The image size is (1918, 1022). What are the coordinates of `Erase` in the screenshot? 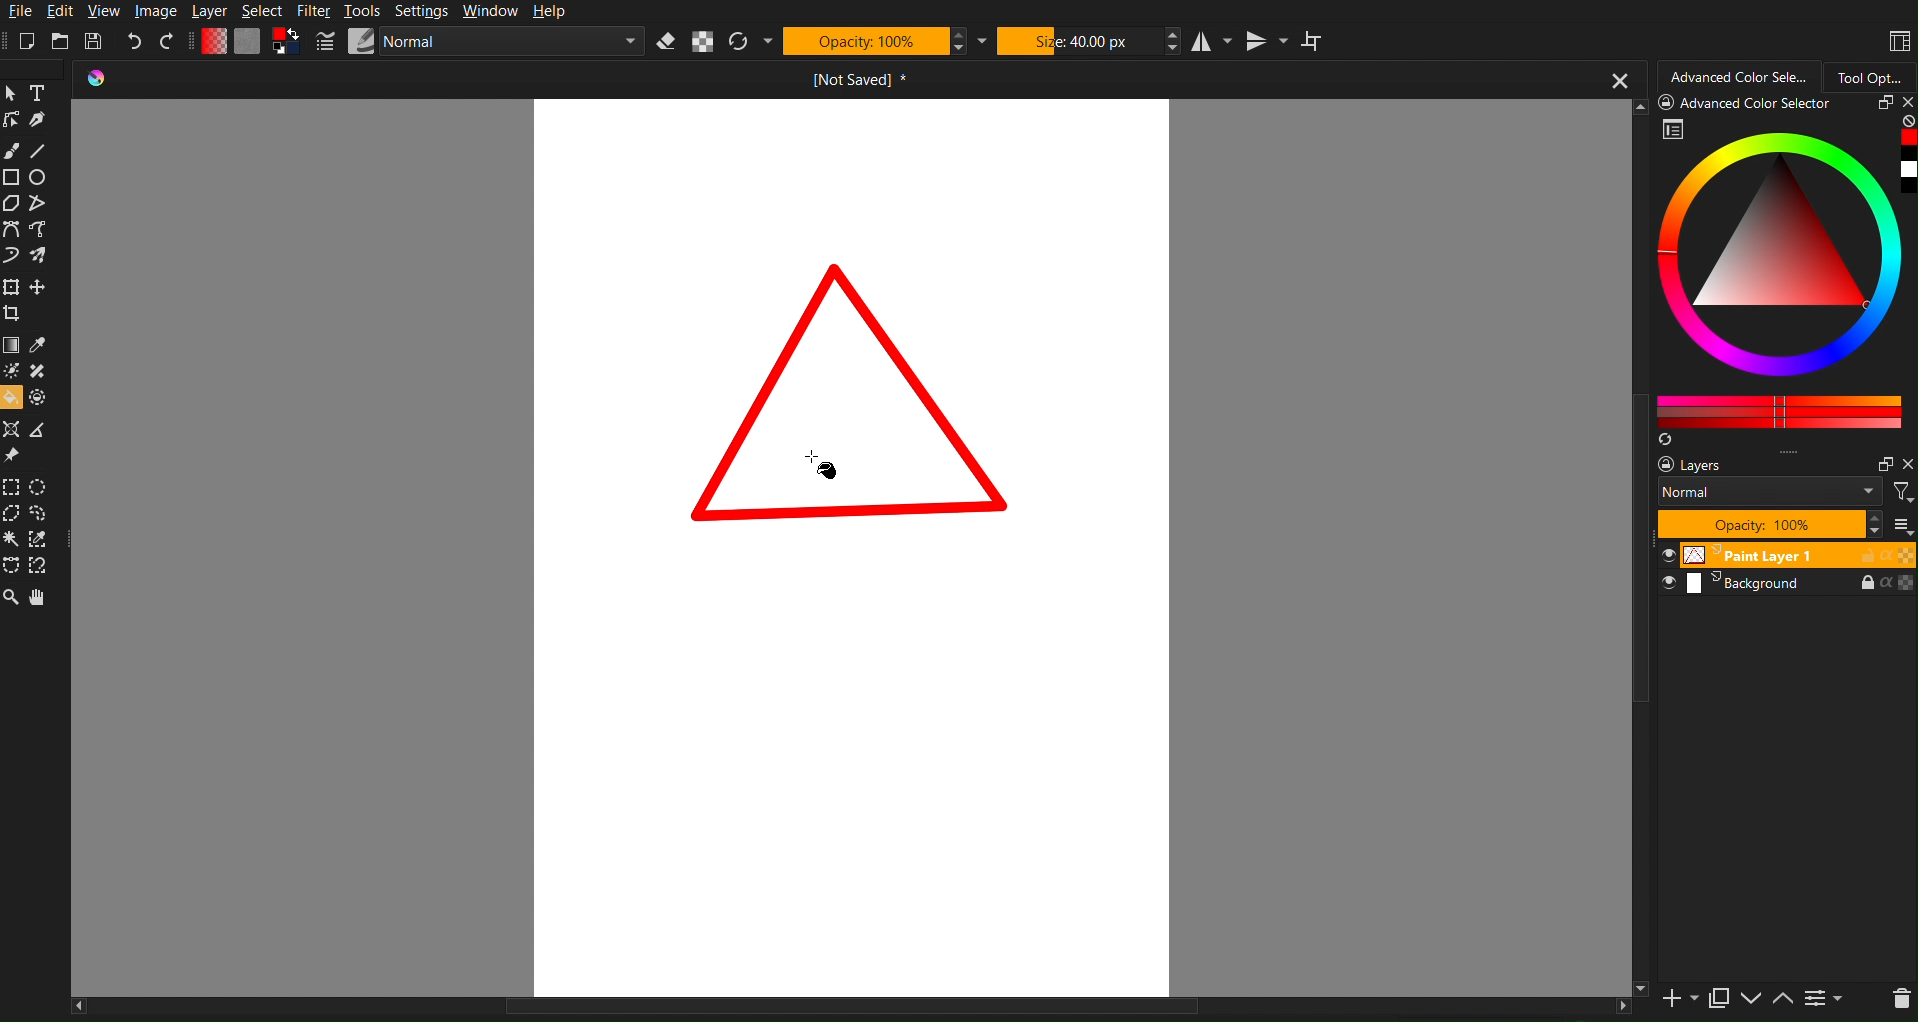 It's located at (666, 42).